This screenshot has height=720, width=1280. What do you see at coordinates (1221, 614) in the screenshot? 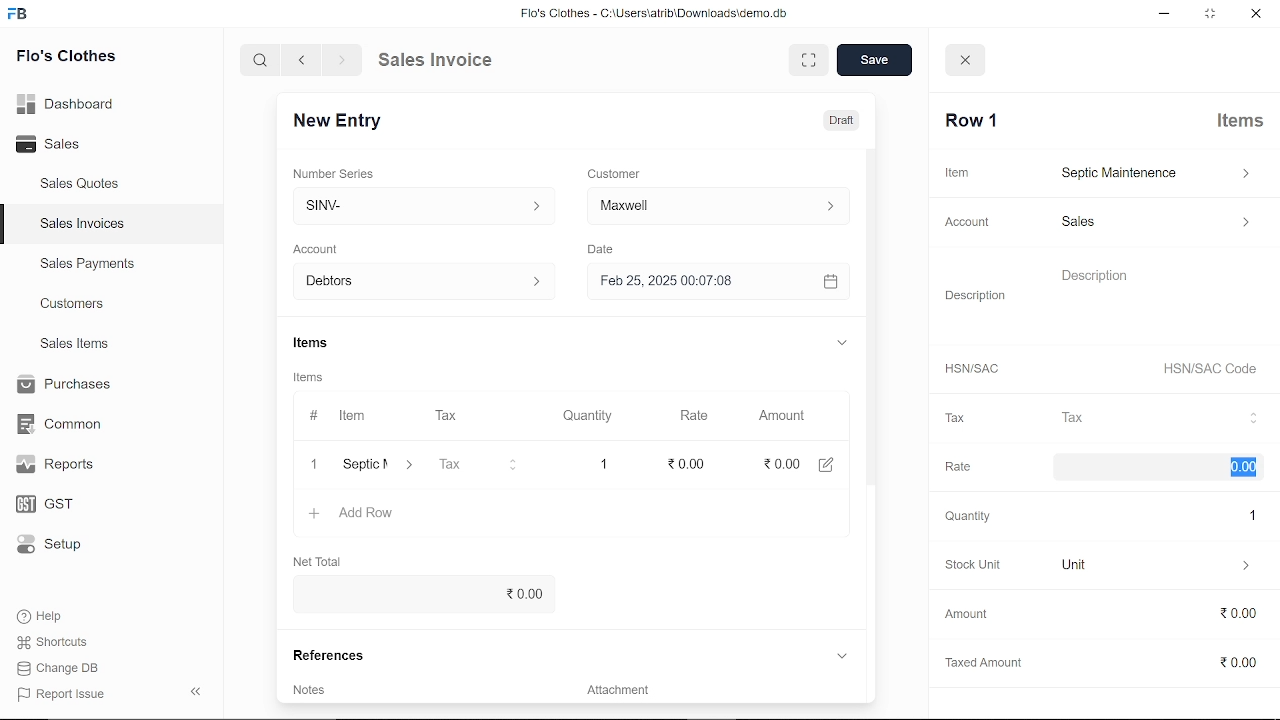
I see `0.00` at bounding box center [1221, 614].